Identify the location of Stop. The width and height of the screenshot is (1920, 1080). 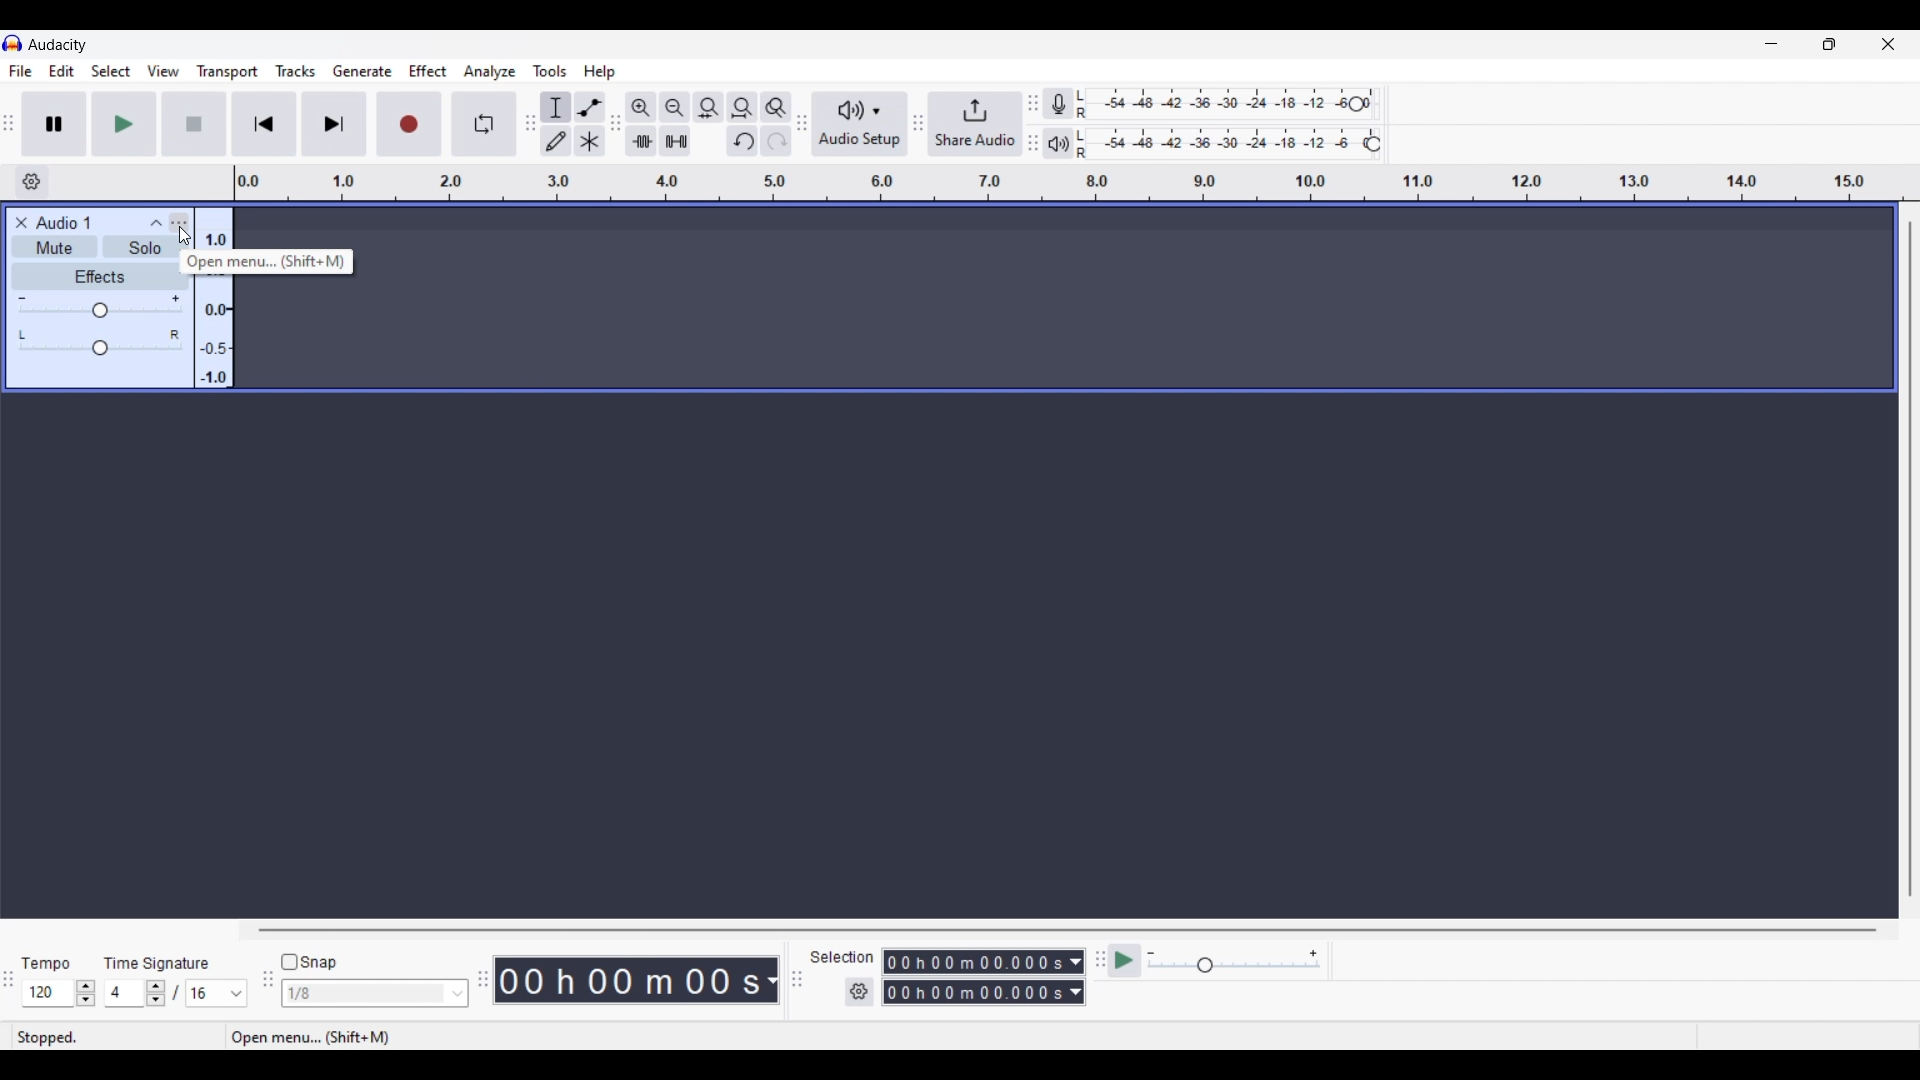
(195, 124).